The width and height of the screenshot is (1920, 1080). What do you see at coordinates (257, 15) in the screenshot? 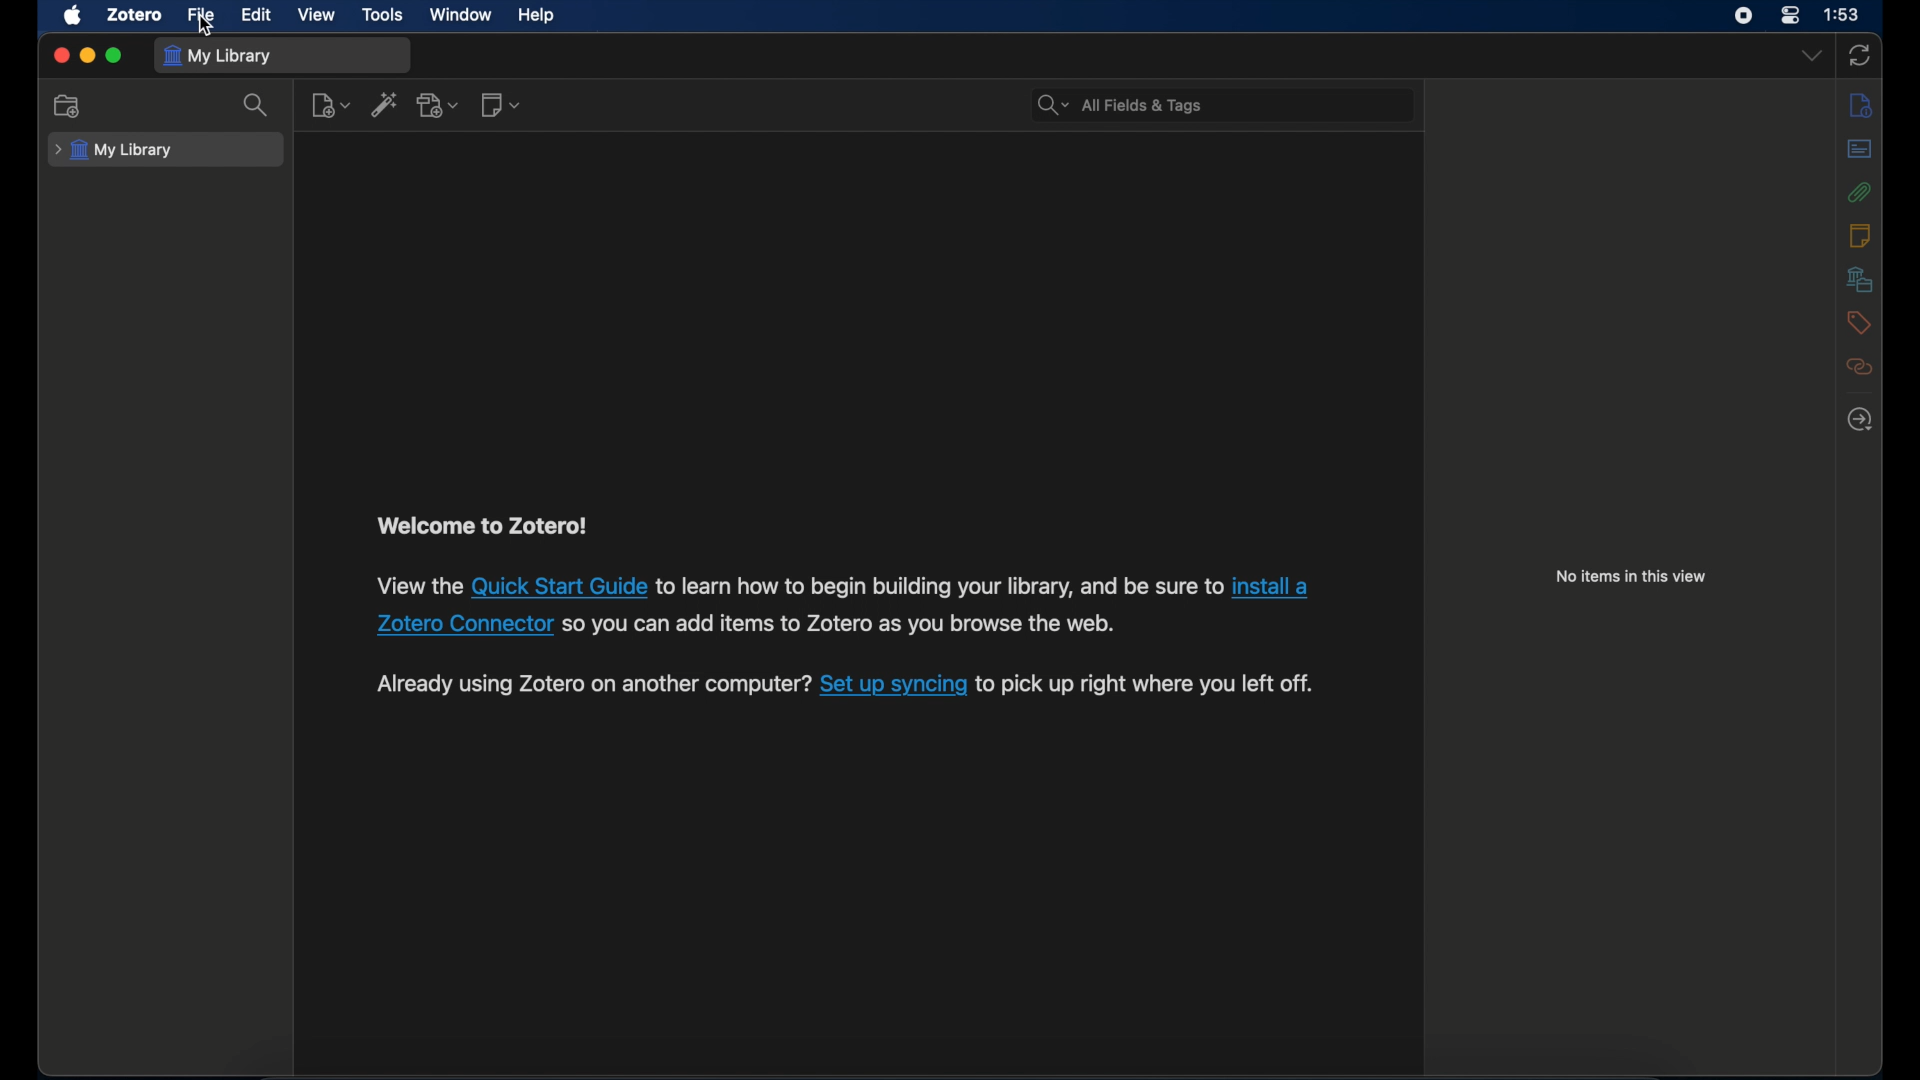
I see `edit` at bounding box center [257, 15].